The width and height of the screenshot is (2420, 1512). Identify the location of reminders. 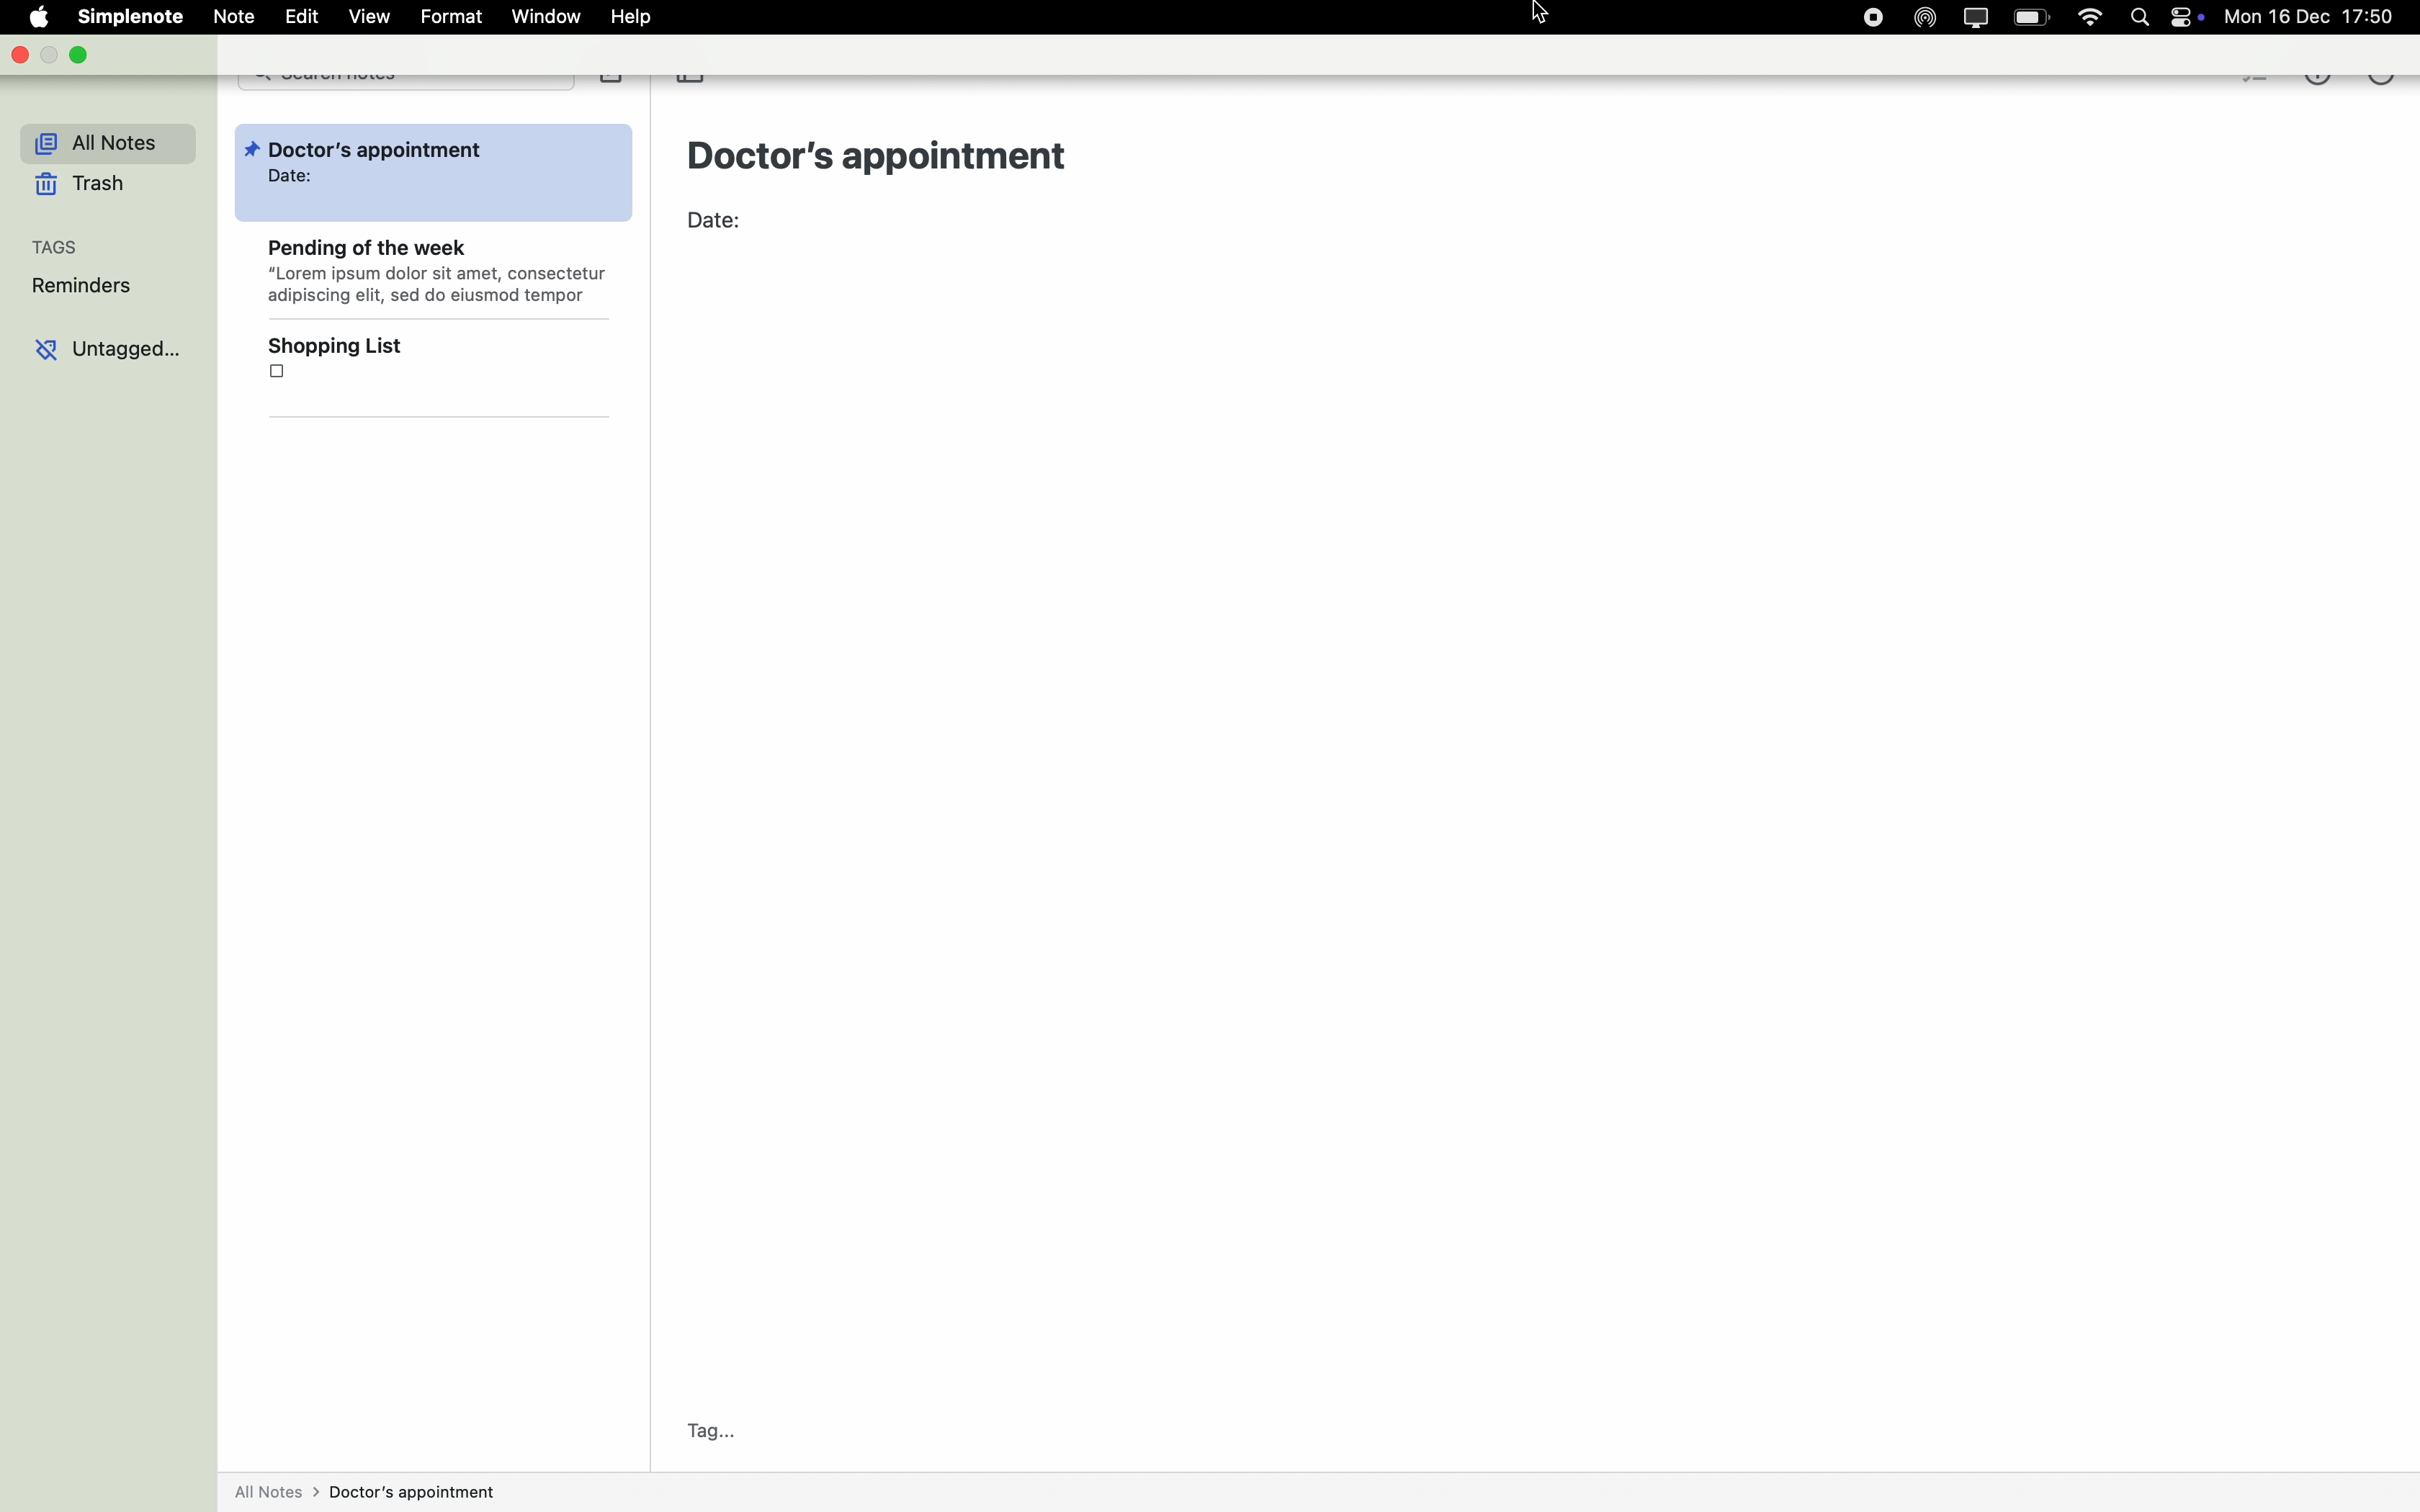
(80, 288).